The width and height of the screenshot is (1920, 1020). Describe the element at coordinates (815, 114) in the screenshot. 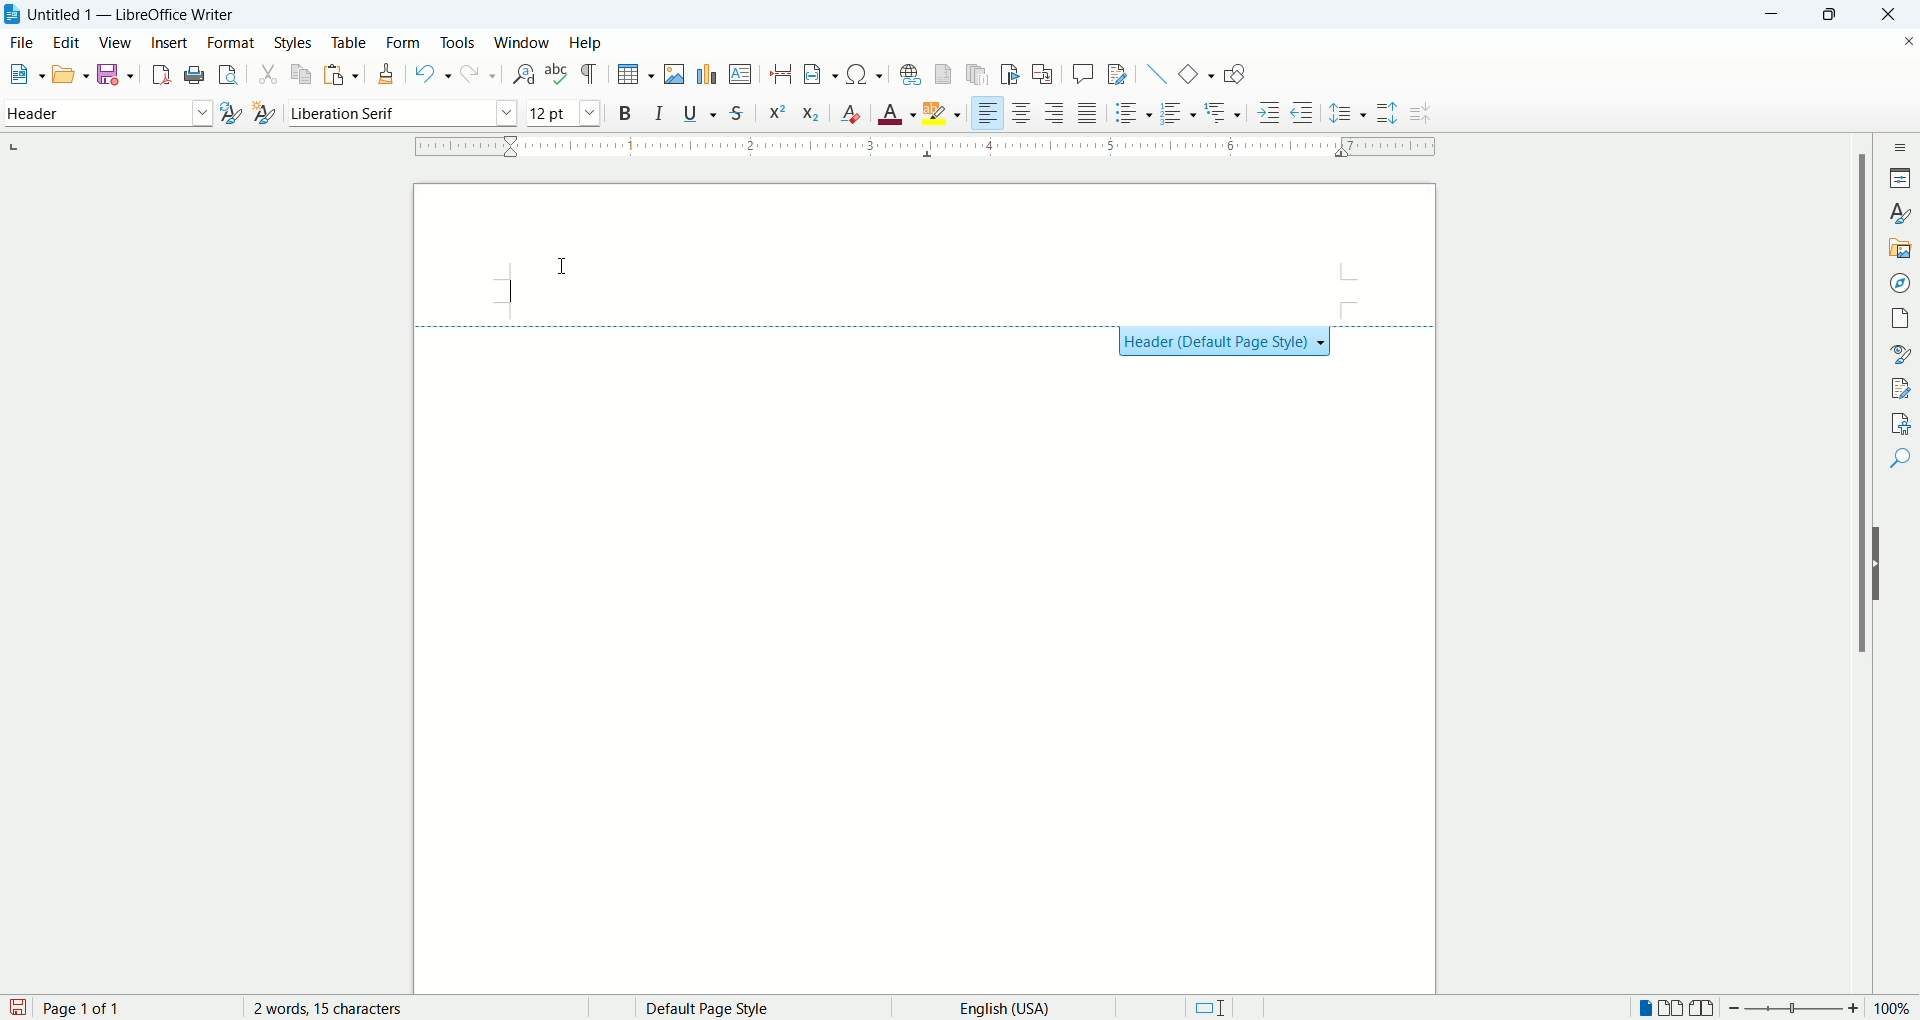

I see `subscript` at that location.